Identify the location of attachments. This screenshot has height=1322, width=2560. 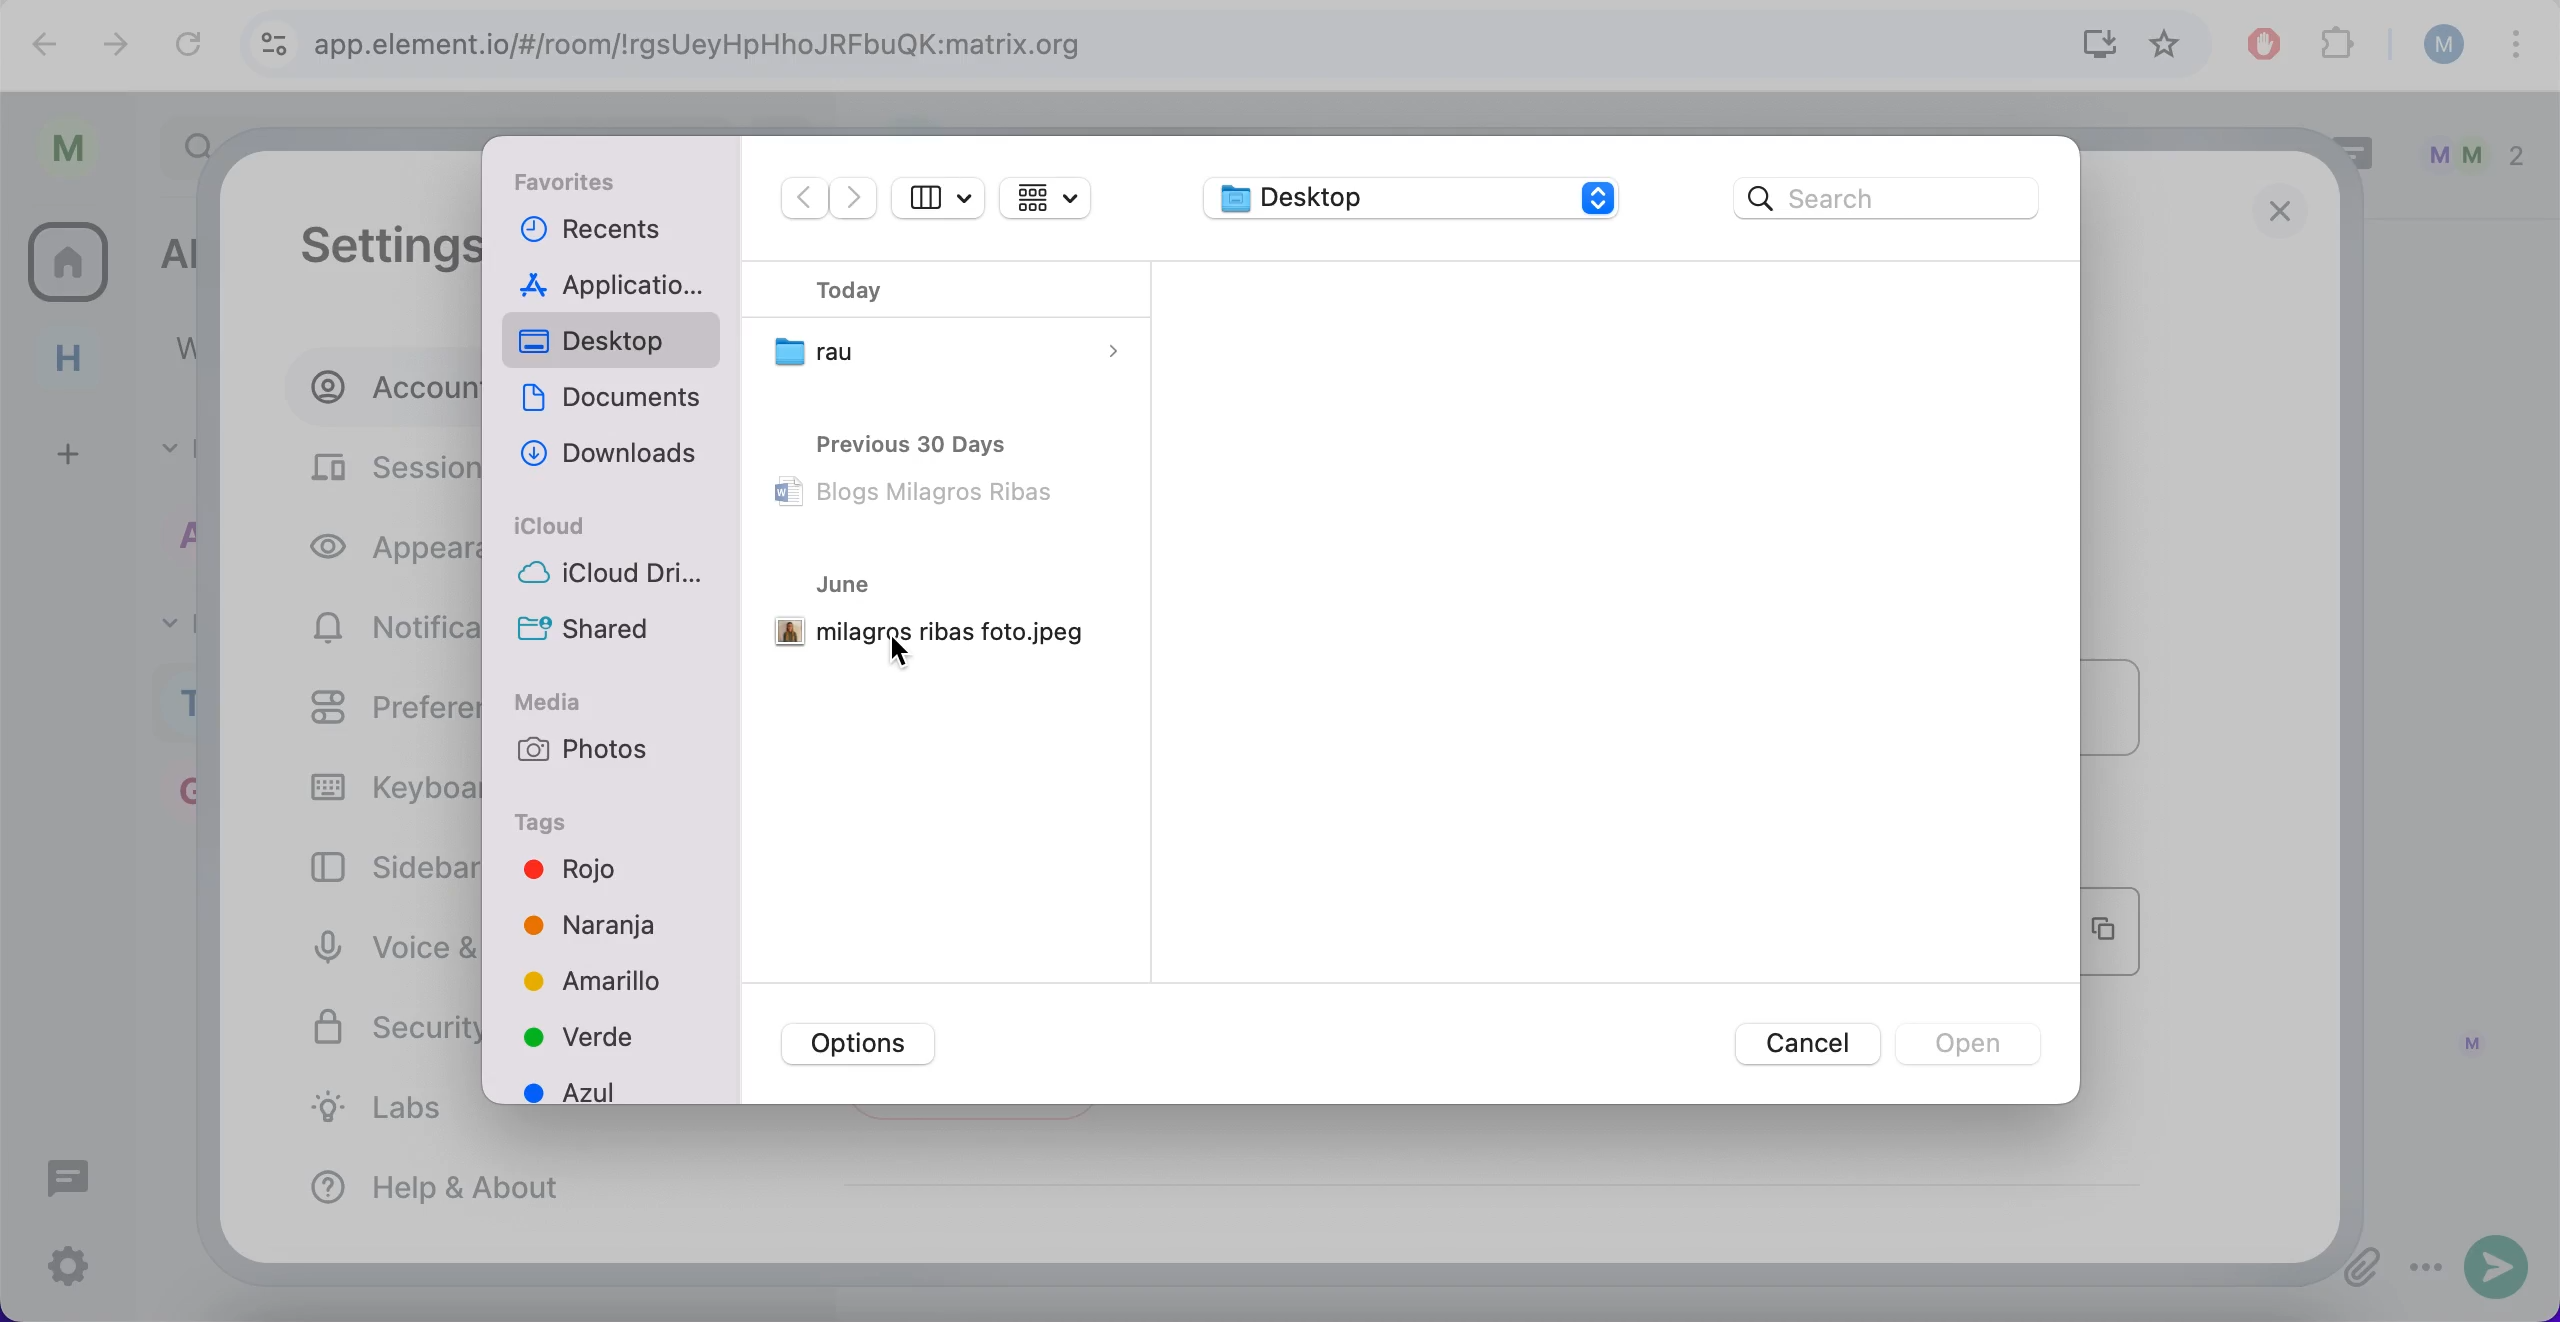
(2361, 1270).